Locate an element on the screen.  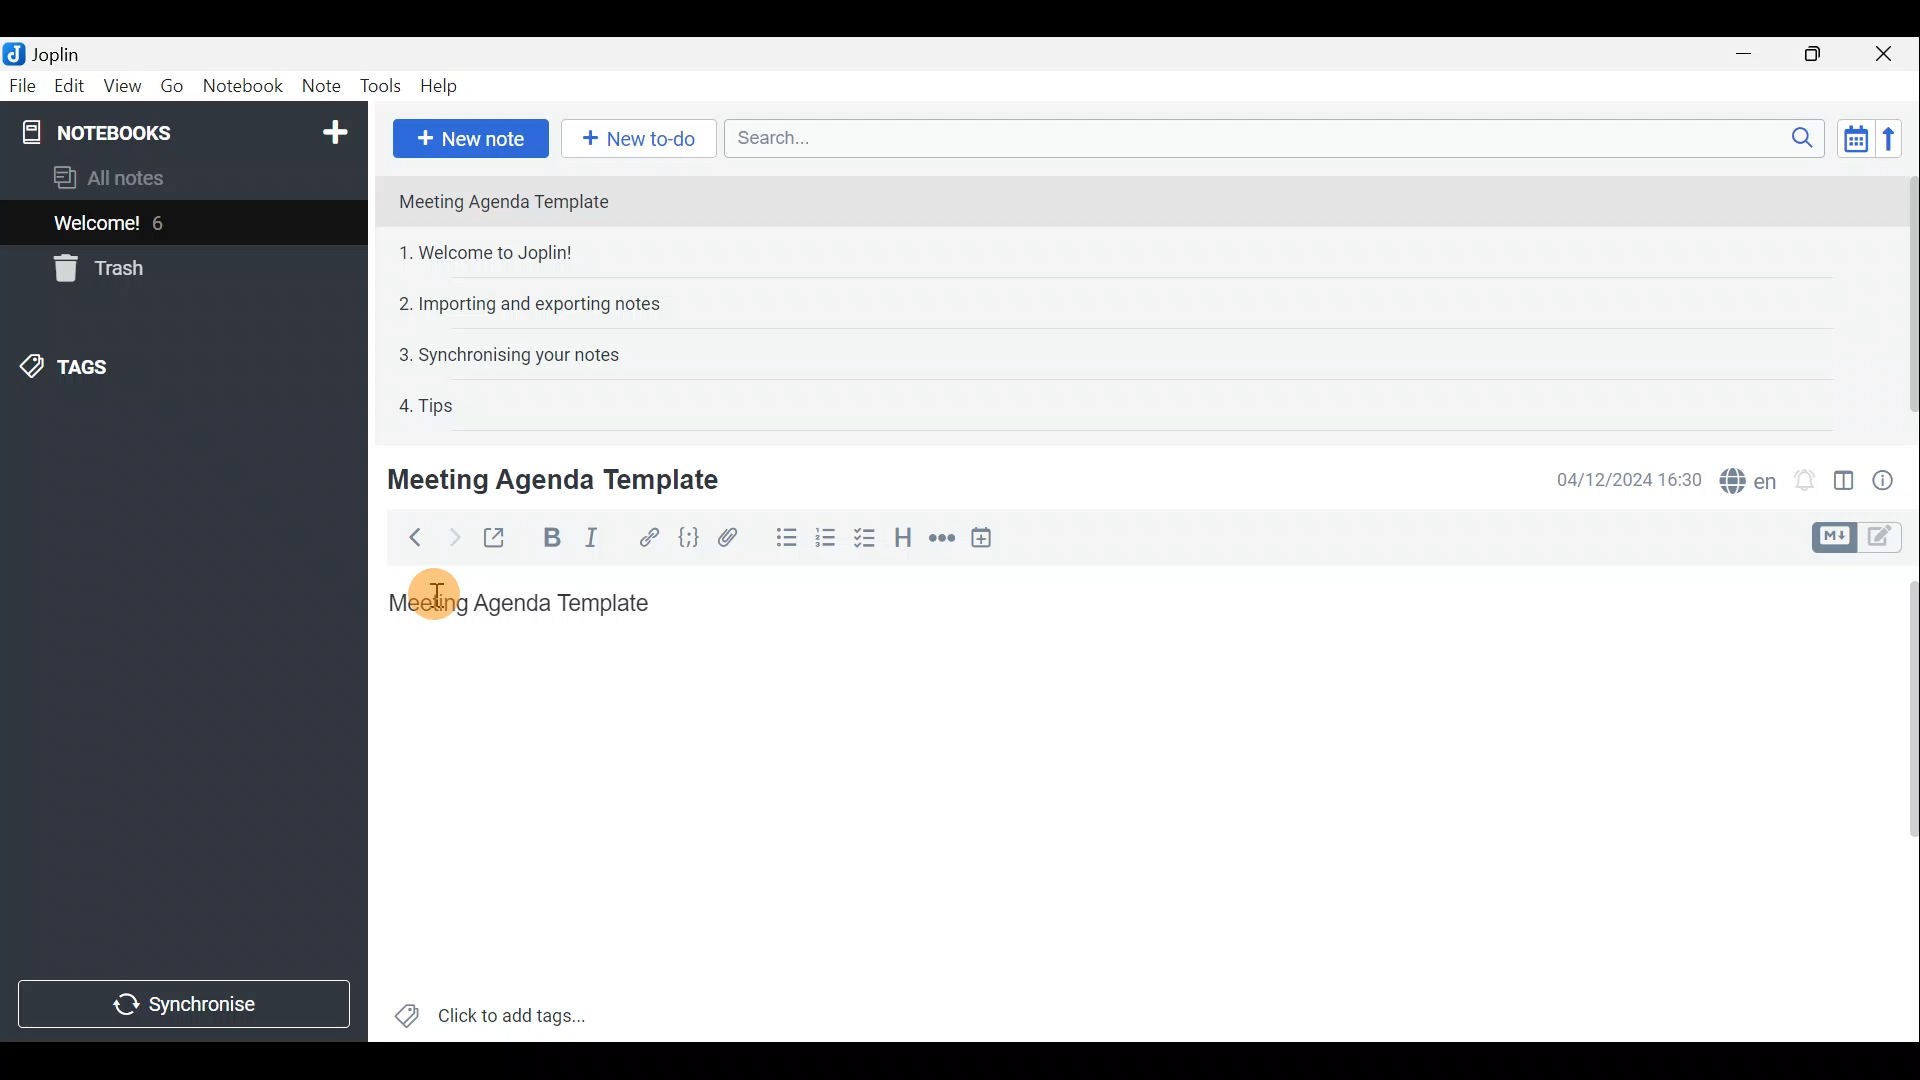
Attach file is located at coordinates (737, 538).